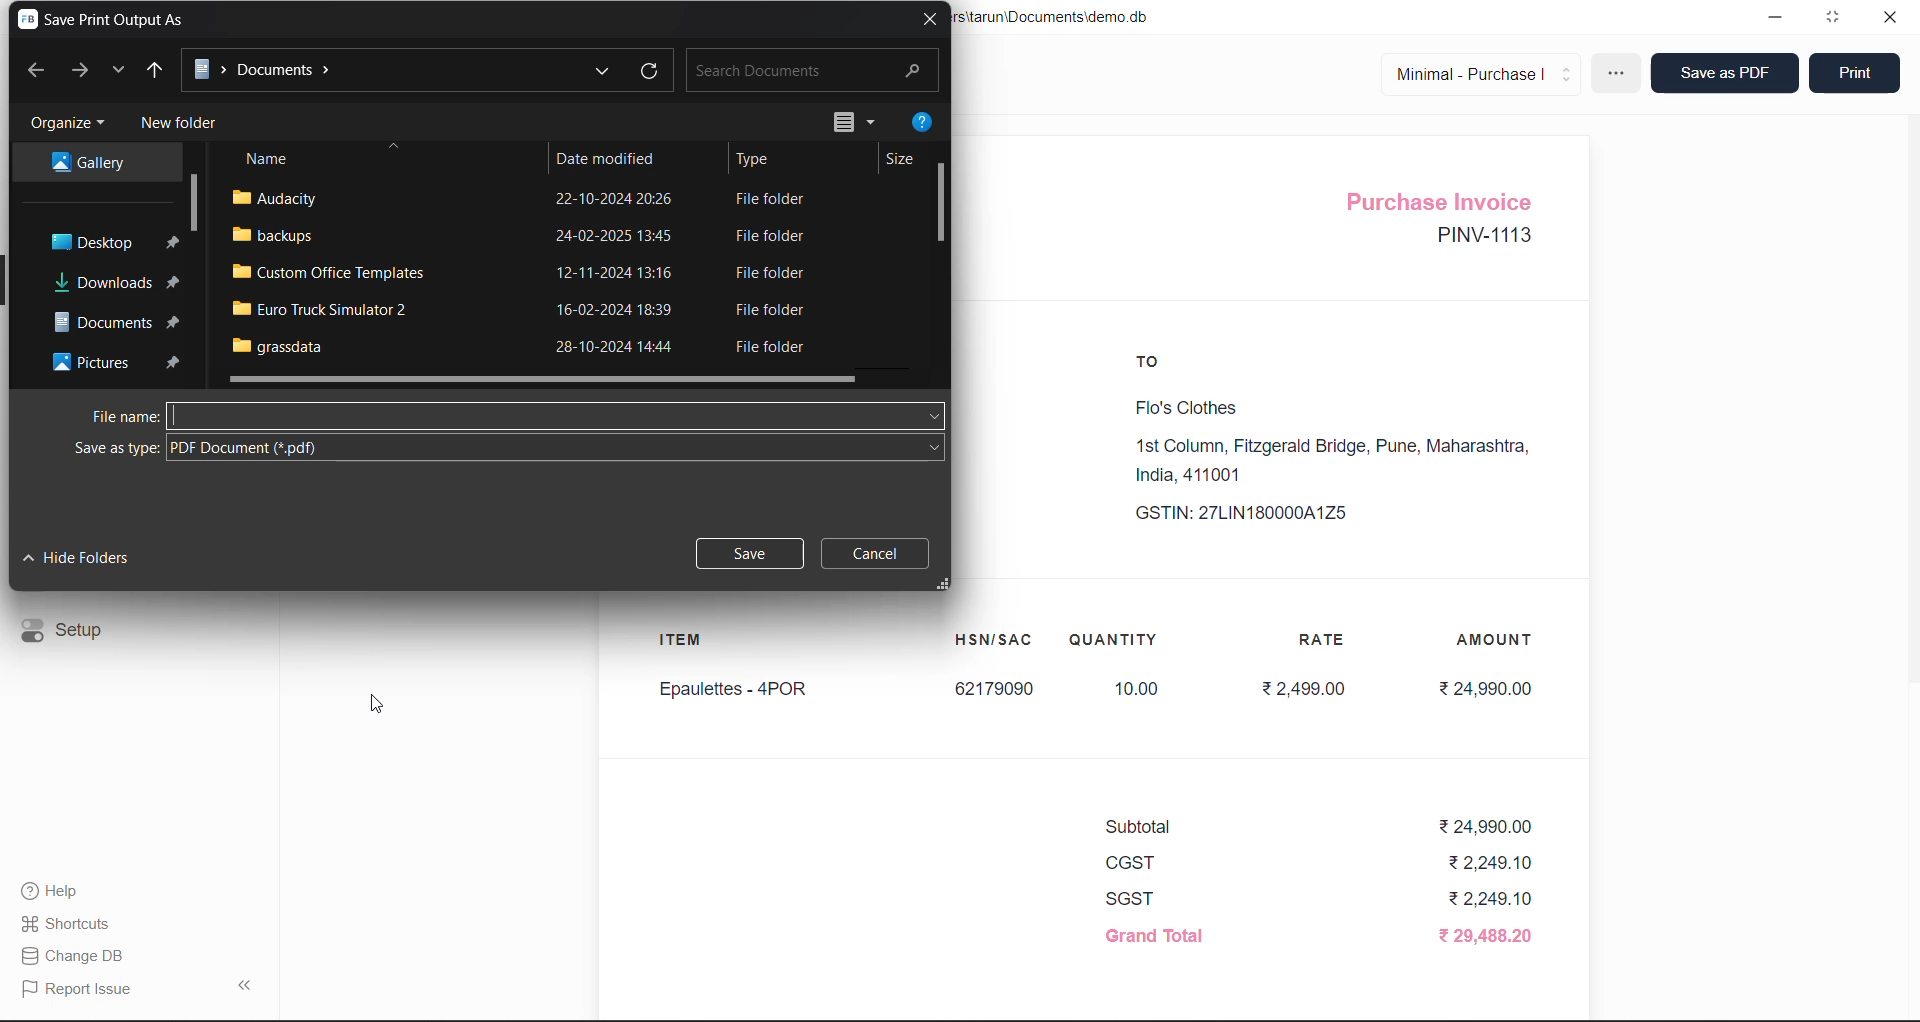 The height and width of the screenshot is (1022, 1920). Describe the element at coordinates (65, 125) in the screenshot. I see `Organize ` at that location.